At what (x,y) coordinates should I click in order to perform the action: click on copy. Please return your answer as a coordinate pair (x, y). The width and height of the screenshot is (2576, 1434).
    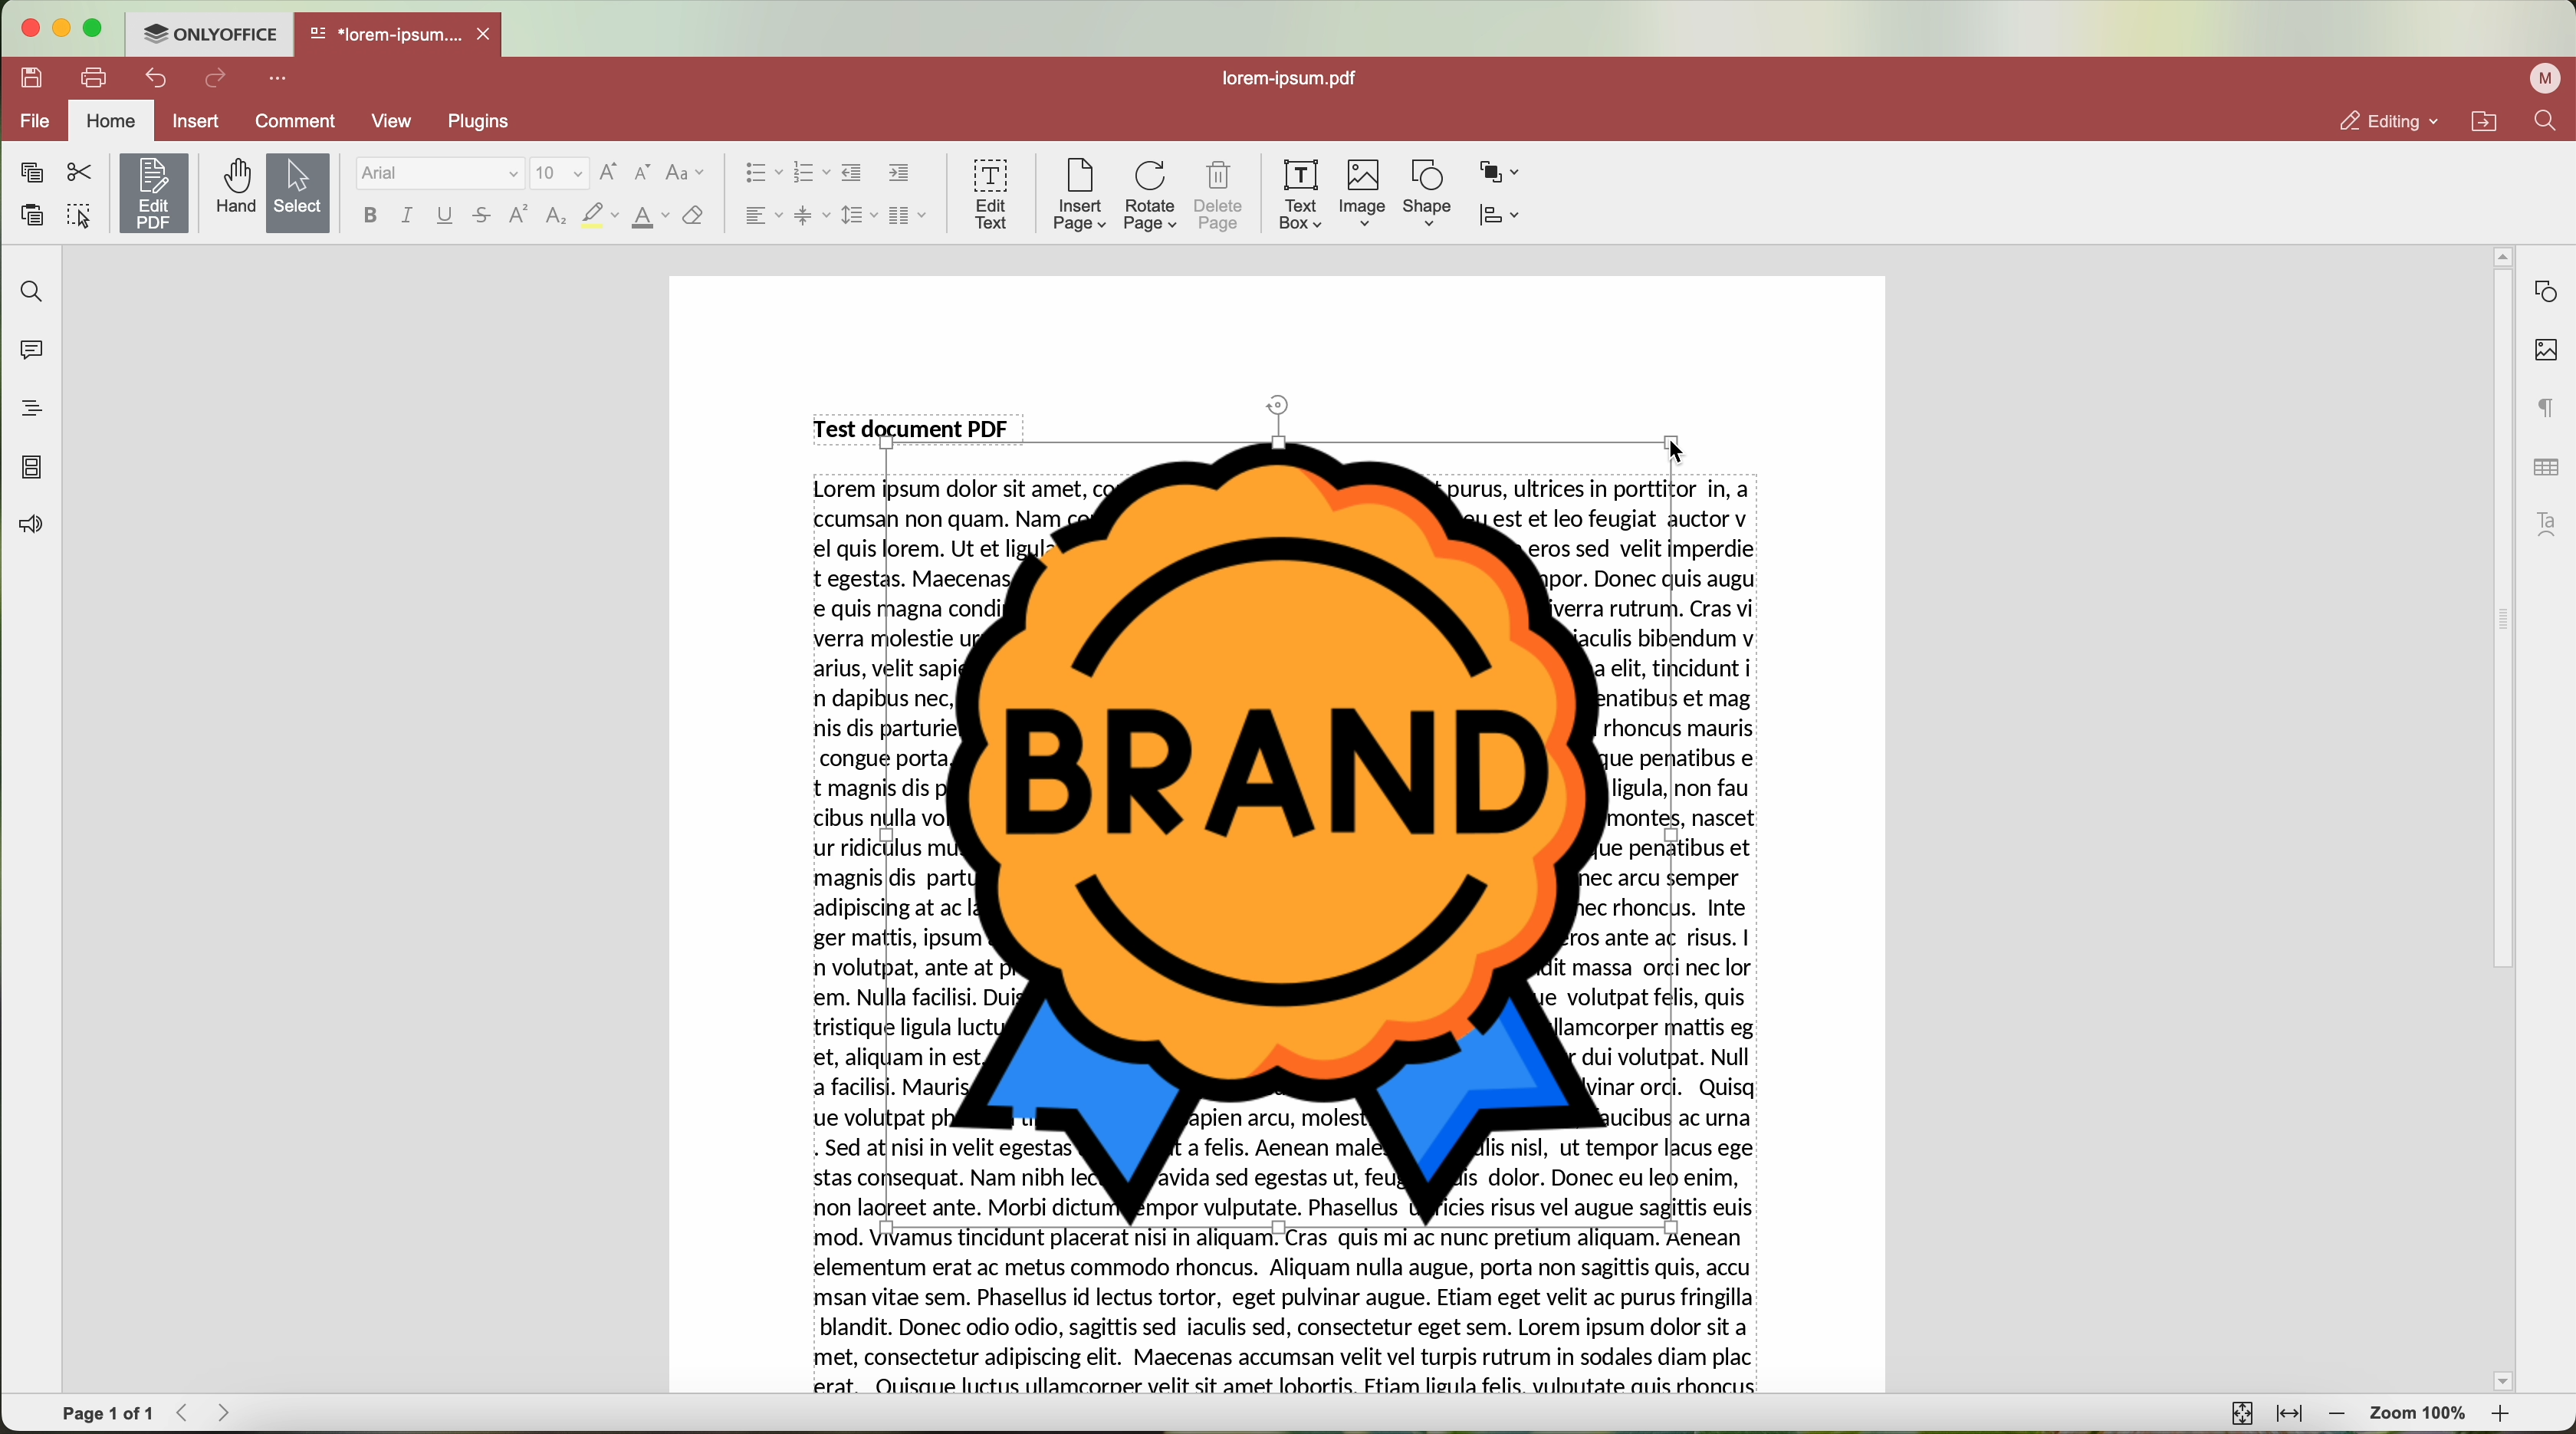
    Looking at the image, I should click on (31, 173).